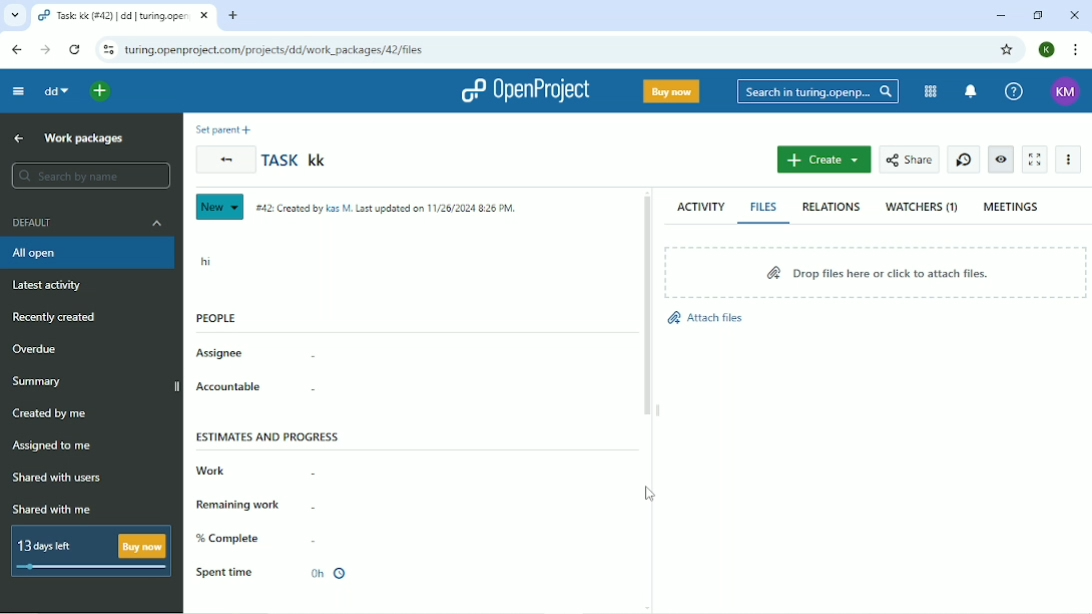  Describe the element at coordinates (921, 208) in the screenshot. I see `WATCHERS (1)` at that location.